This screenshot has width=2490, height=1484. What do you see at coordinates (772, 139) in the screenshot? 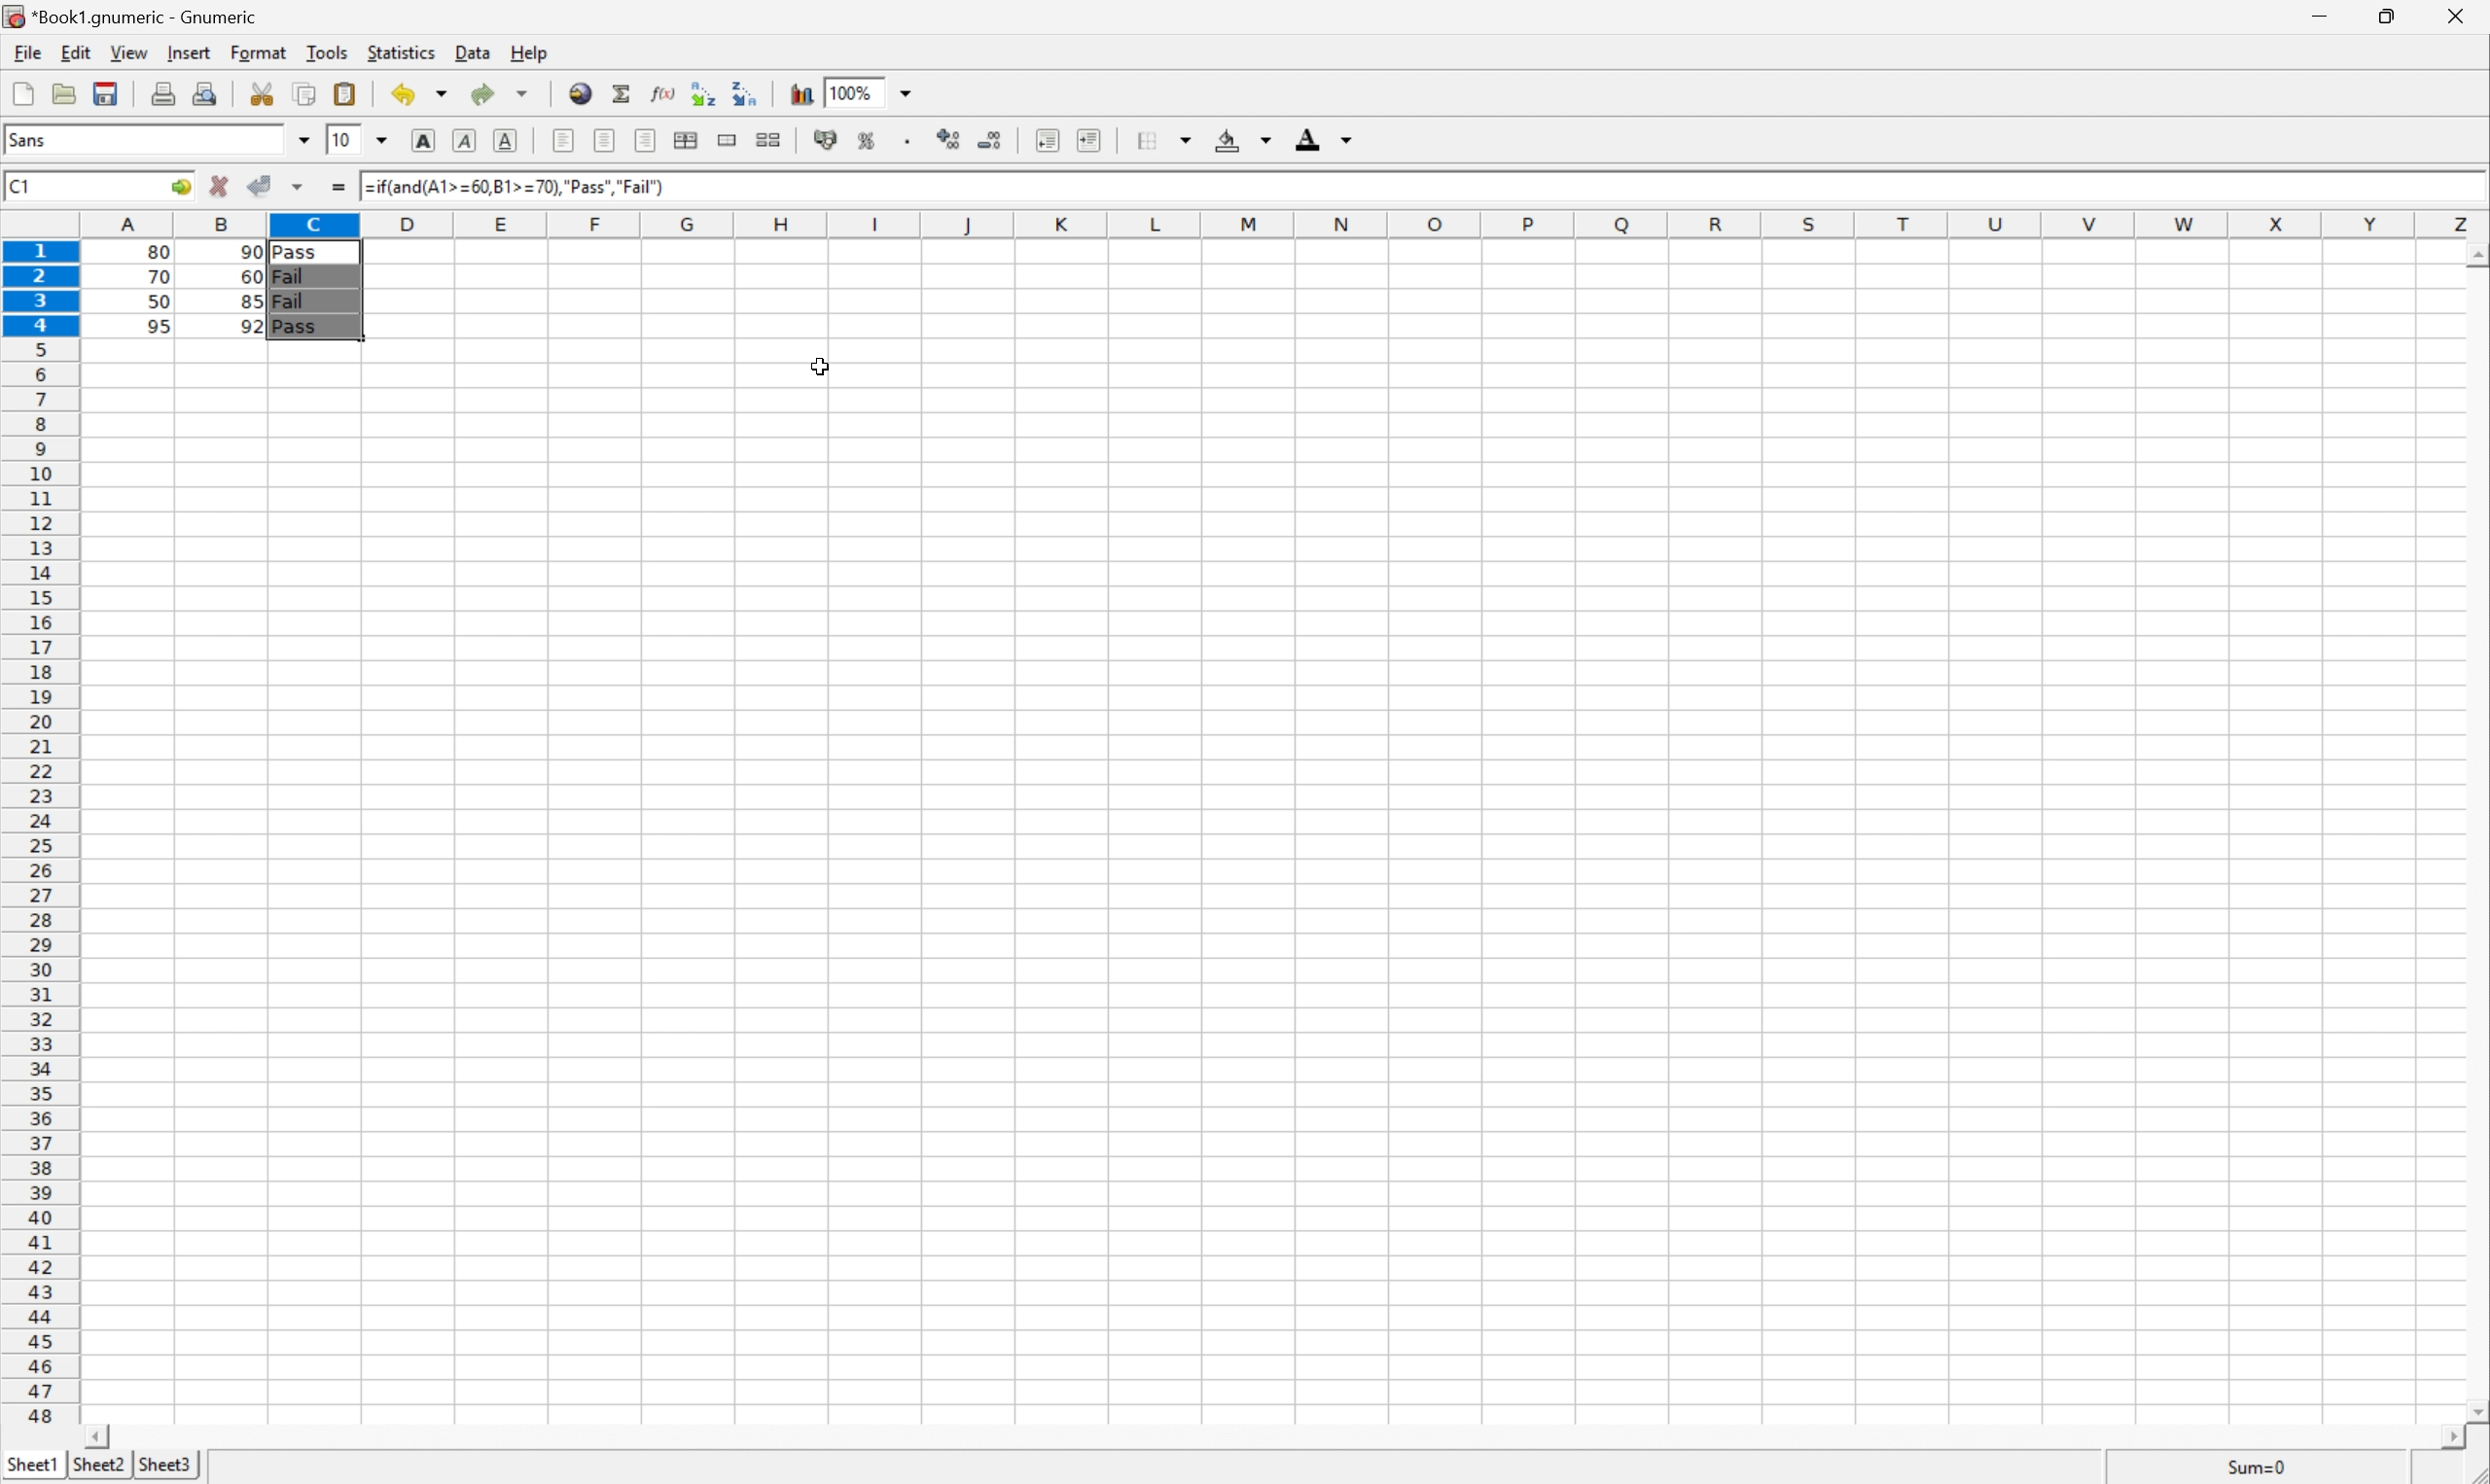
I see `Split merged ranges of cells` at bounding box center [772, 139].